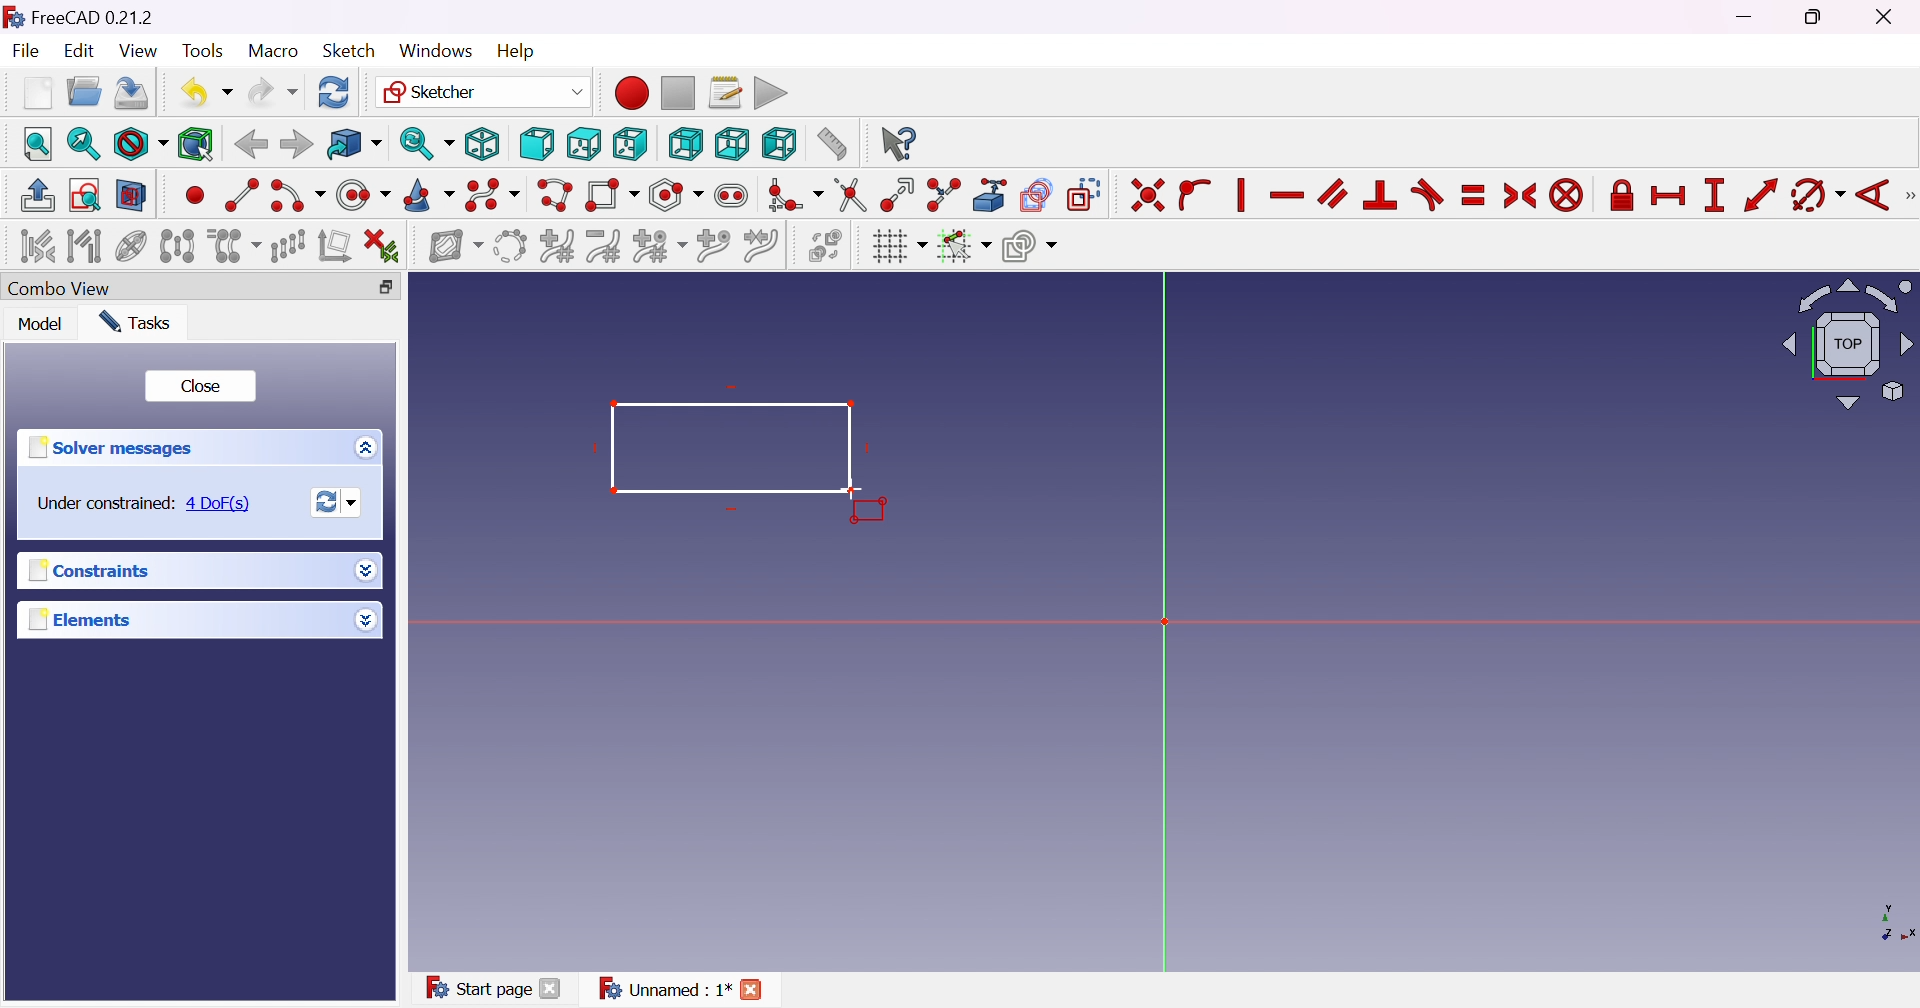 The image size is (1920, 1008). Describe the element at coordinates (664, 991) in the screenshot. I see `Unnamed:1*` at that location.